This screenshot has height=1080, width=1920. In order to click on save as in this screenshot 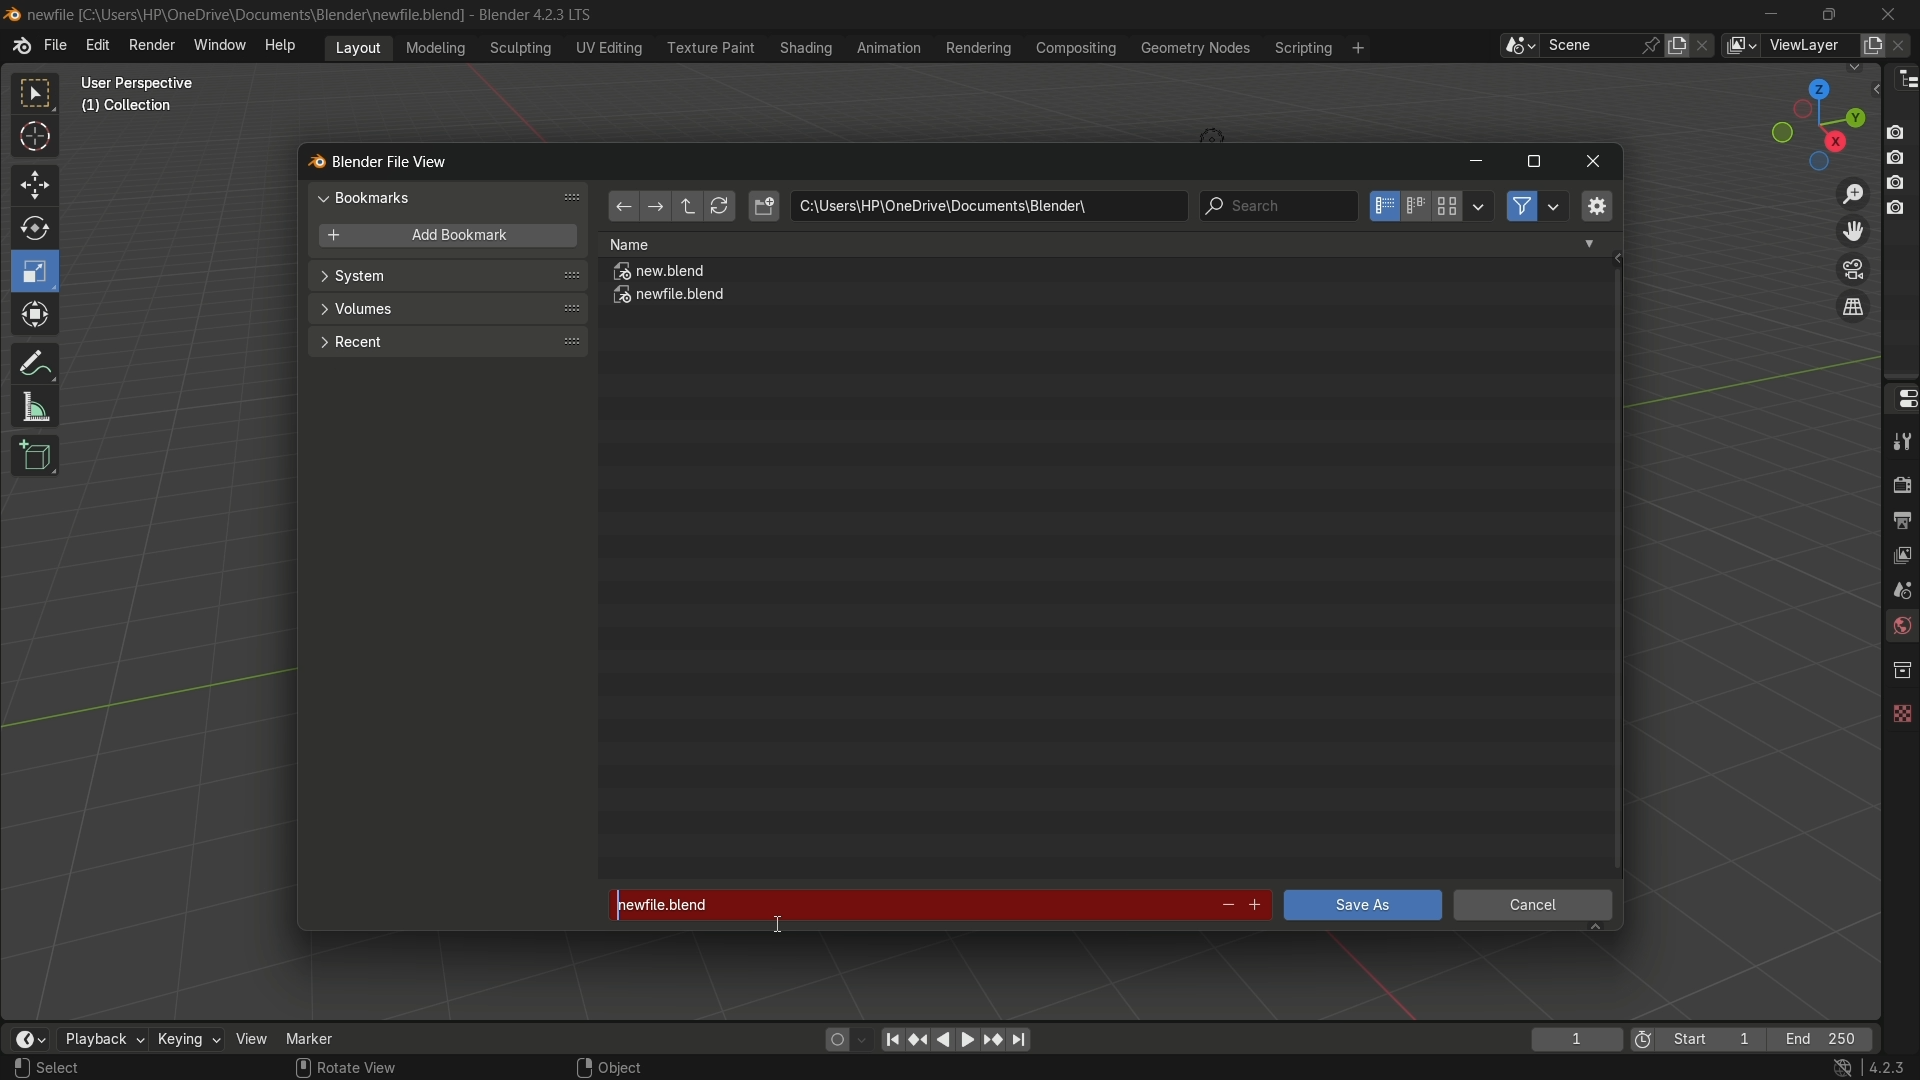, I will do `click(1361, 905)`.